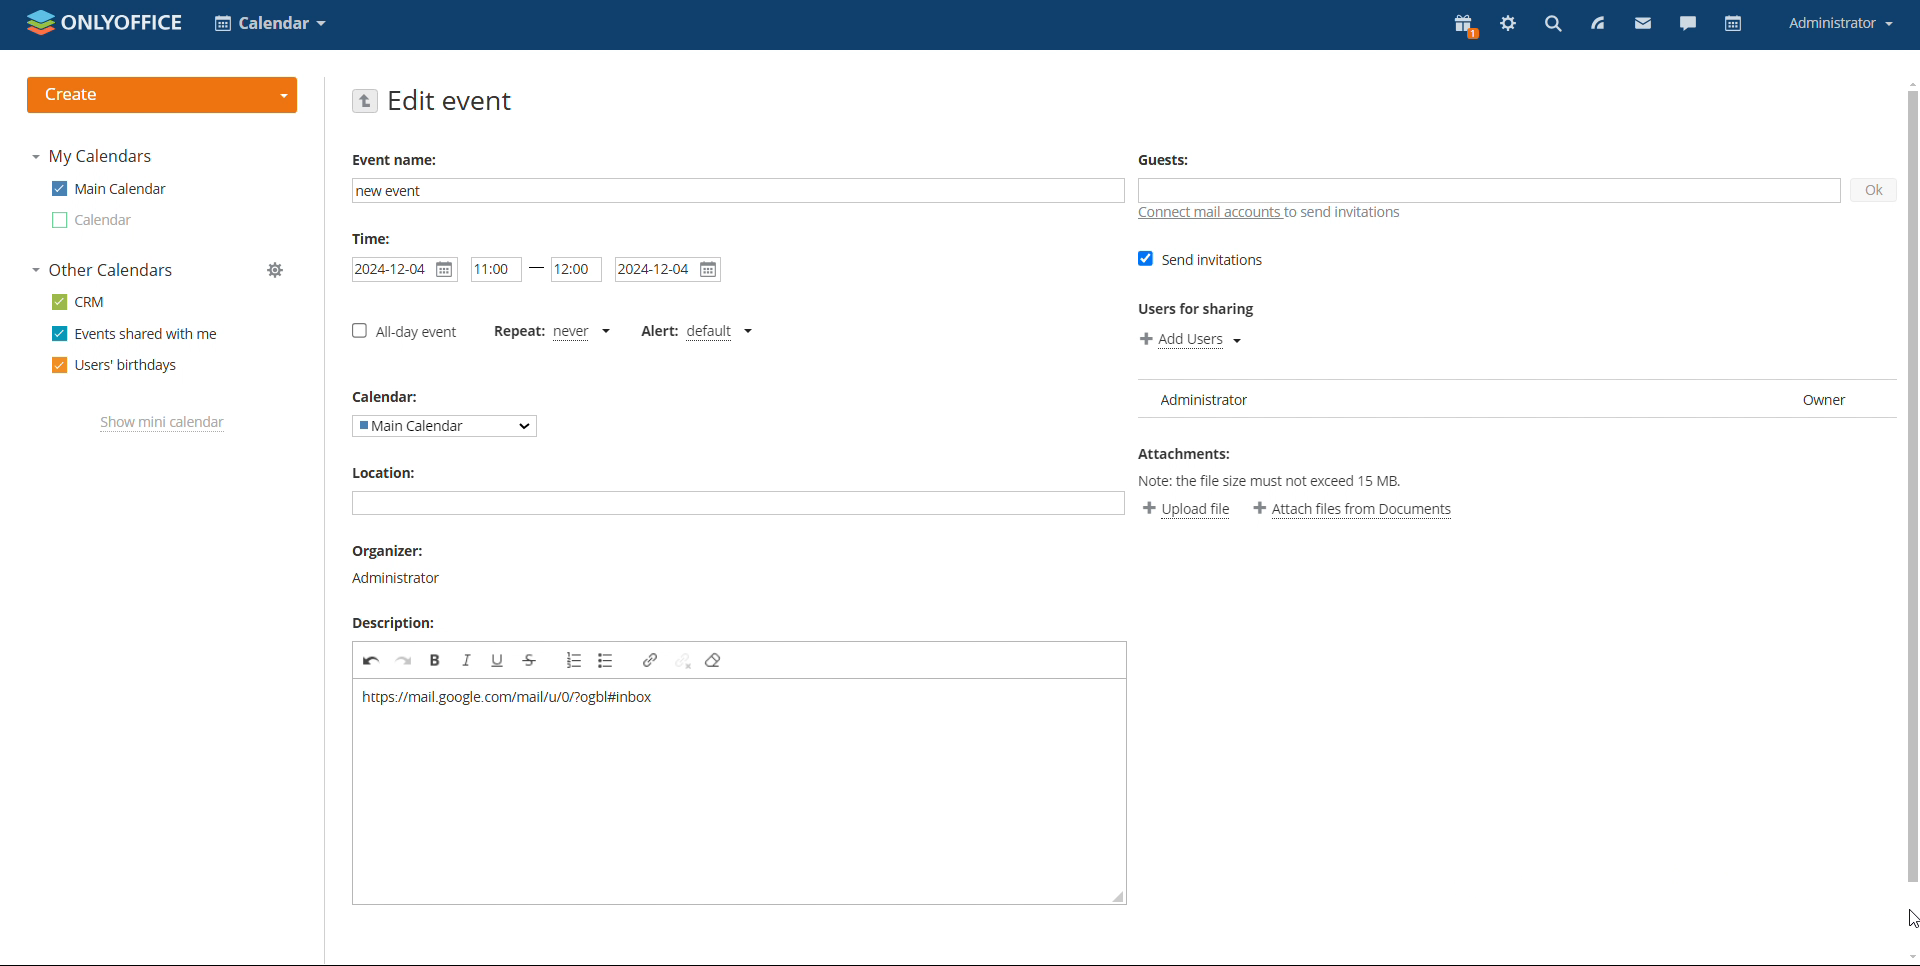 The width and height of the screenshot is (1920, 966). Describe the element at coordinates (1552, 26) in the screenshot. I see `search` at that location.